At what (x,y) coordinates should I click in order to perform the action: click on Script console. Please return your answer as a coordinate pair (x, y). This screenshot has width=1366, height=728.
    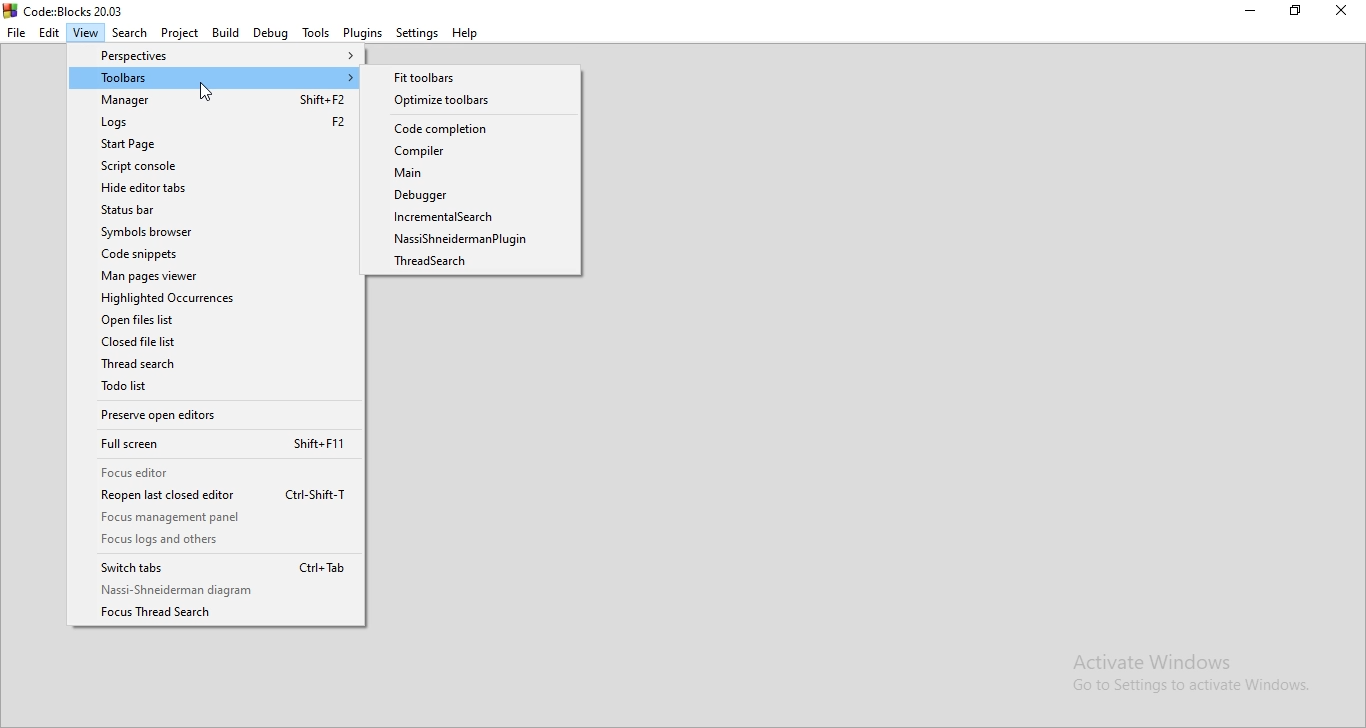
    Looking at the image, I should click on (213, 166).